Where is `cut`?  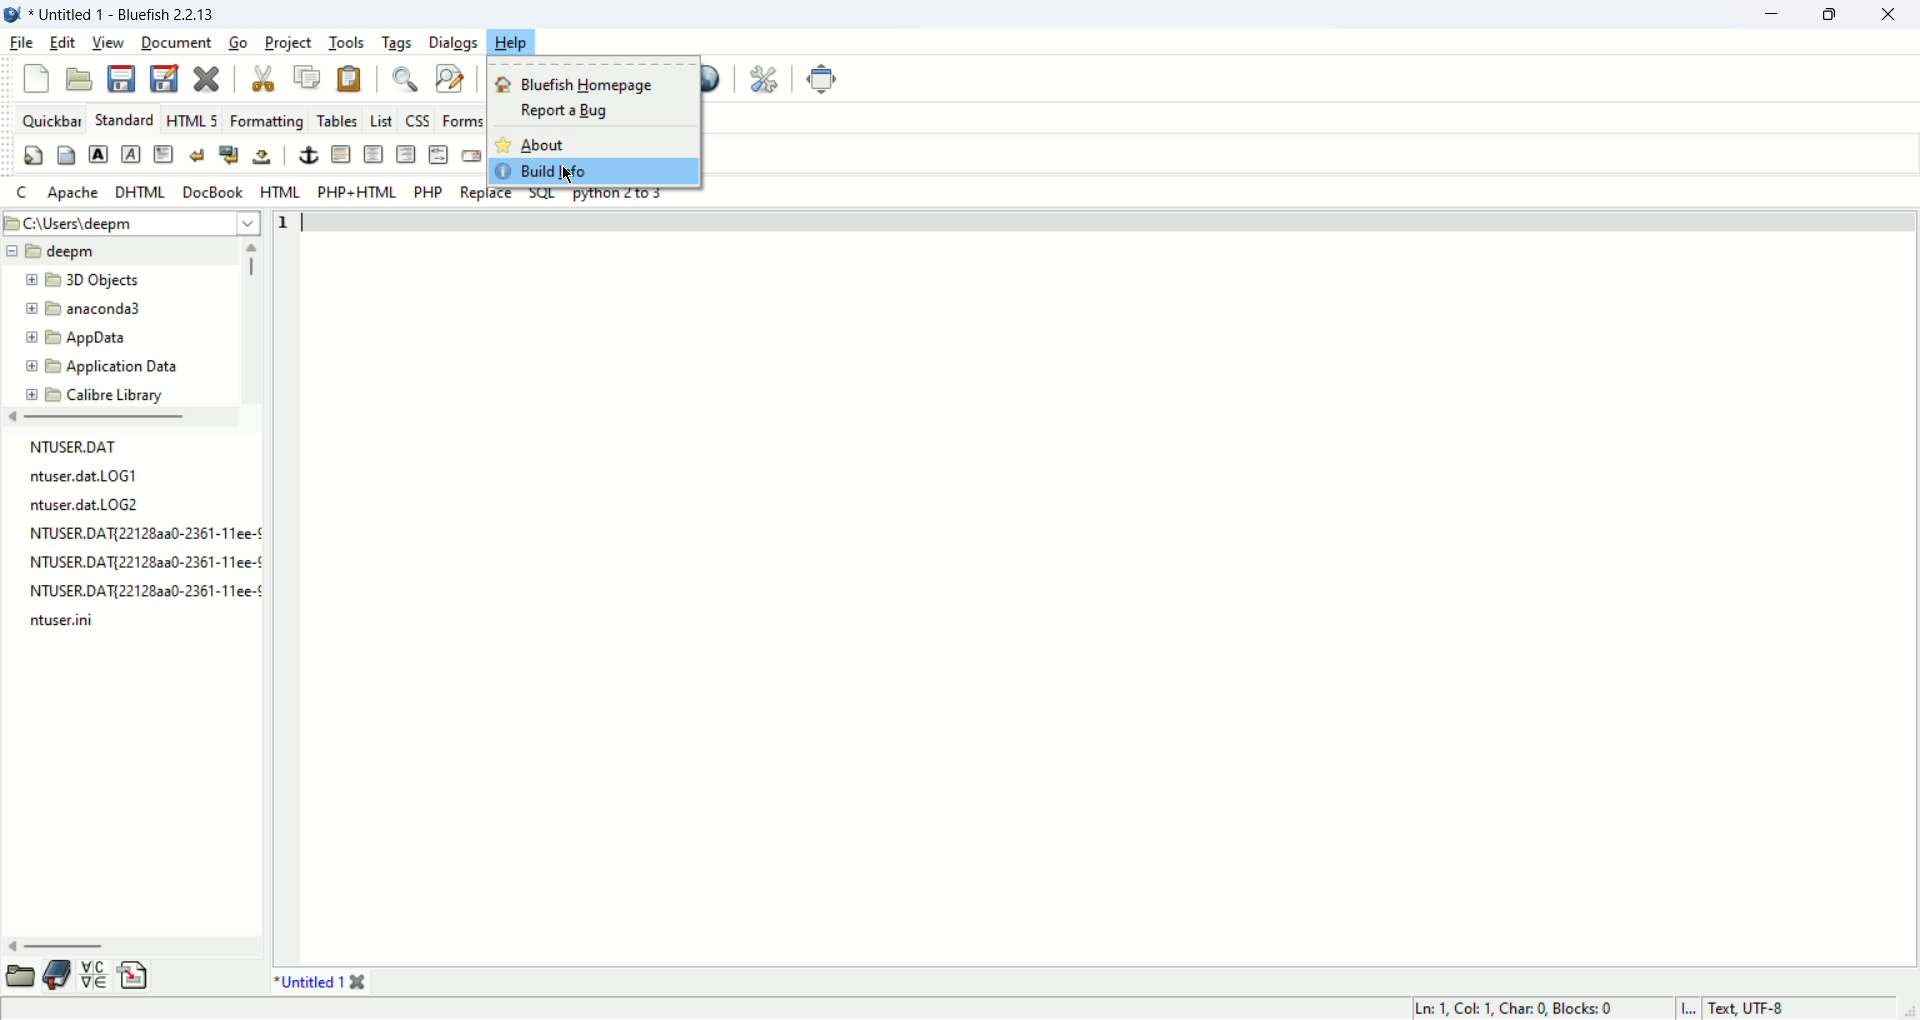
cut is located at coordinates (264, 79).